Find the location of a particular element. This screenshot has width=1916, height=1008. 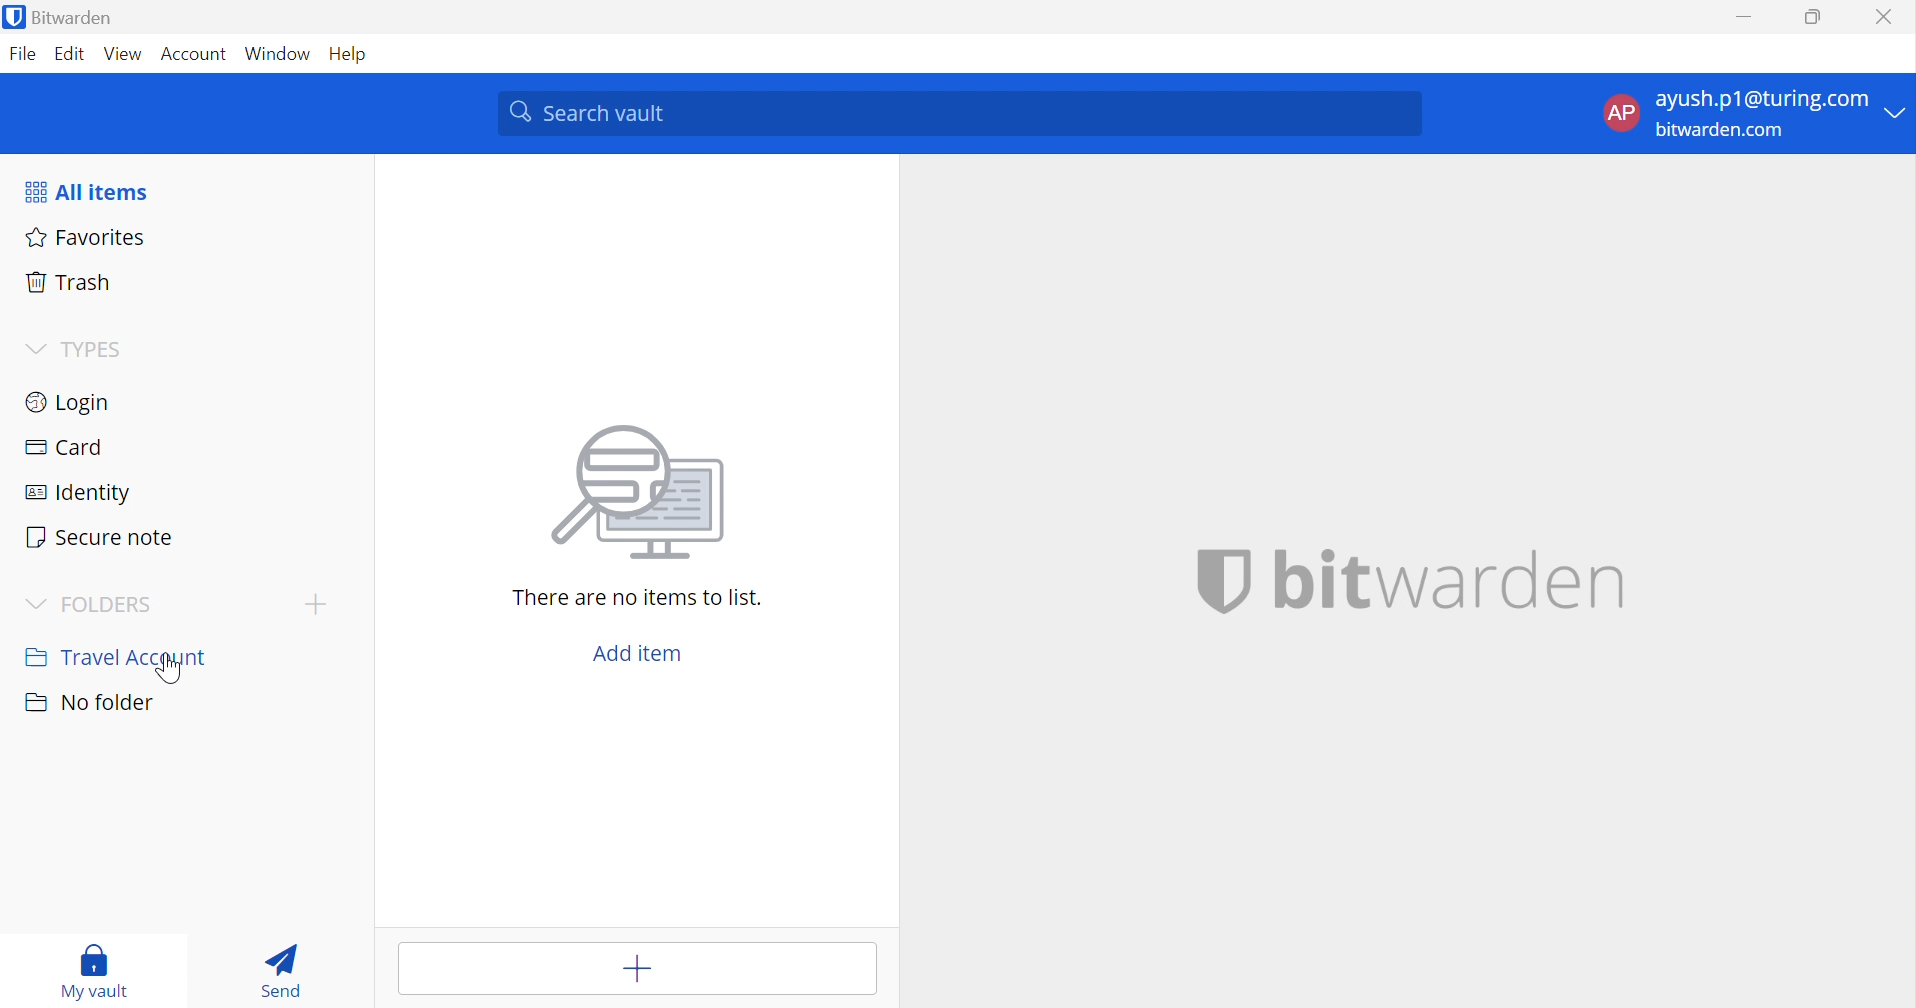

Minimize is located at coordinates (1741, 19).